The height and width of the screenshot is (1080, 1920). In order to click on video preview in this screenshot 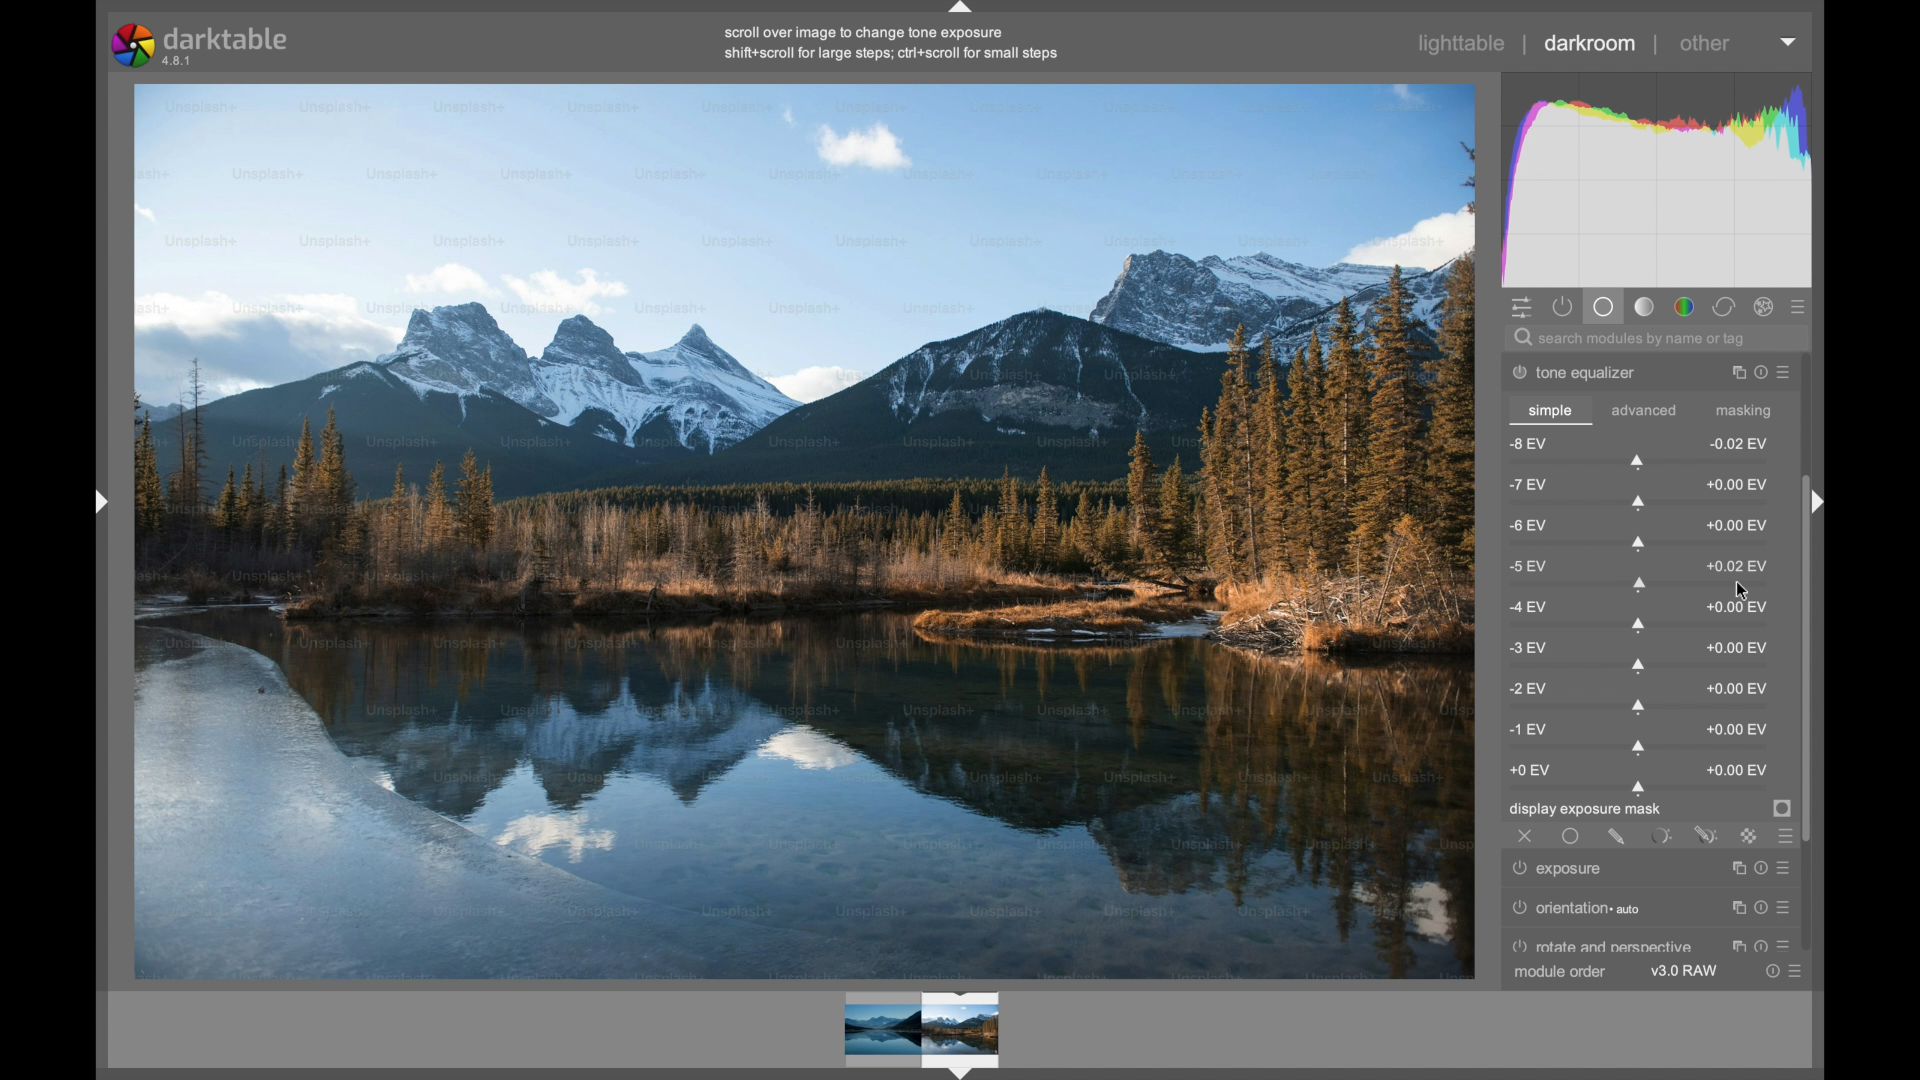, I will do `click(802, 530)`.